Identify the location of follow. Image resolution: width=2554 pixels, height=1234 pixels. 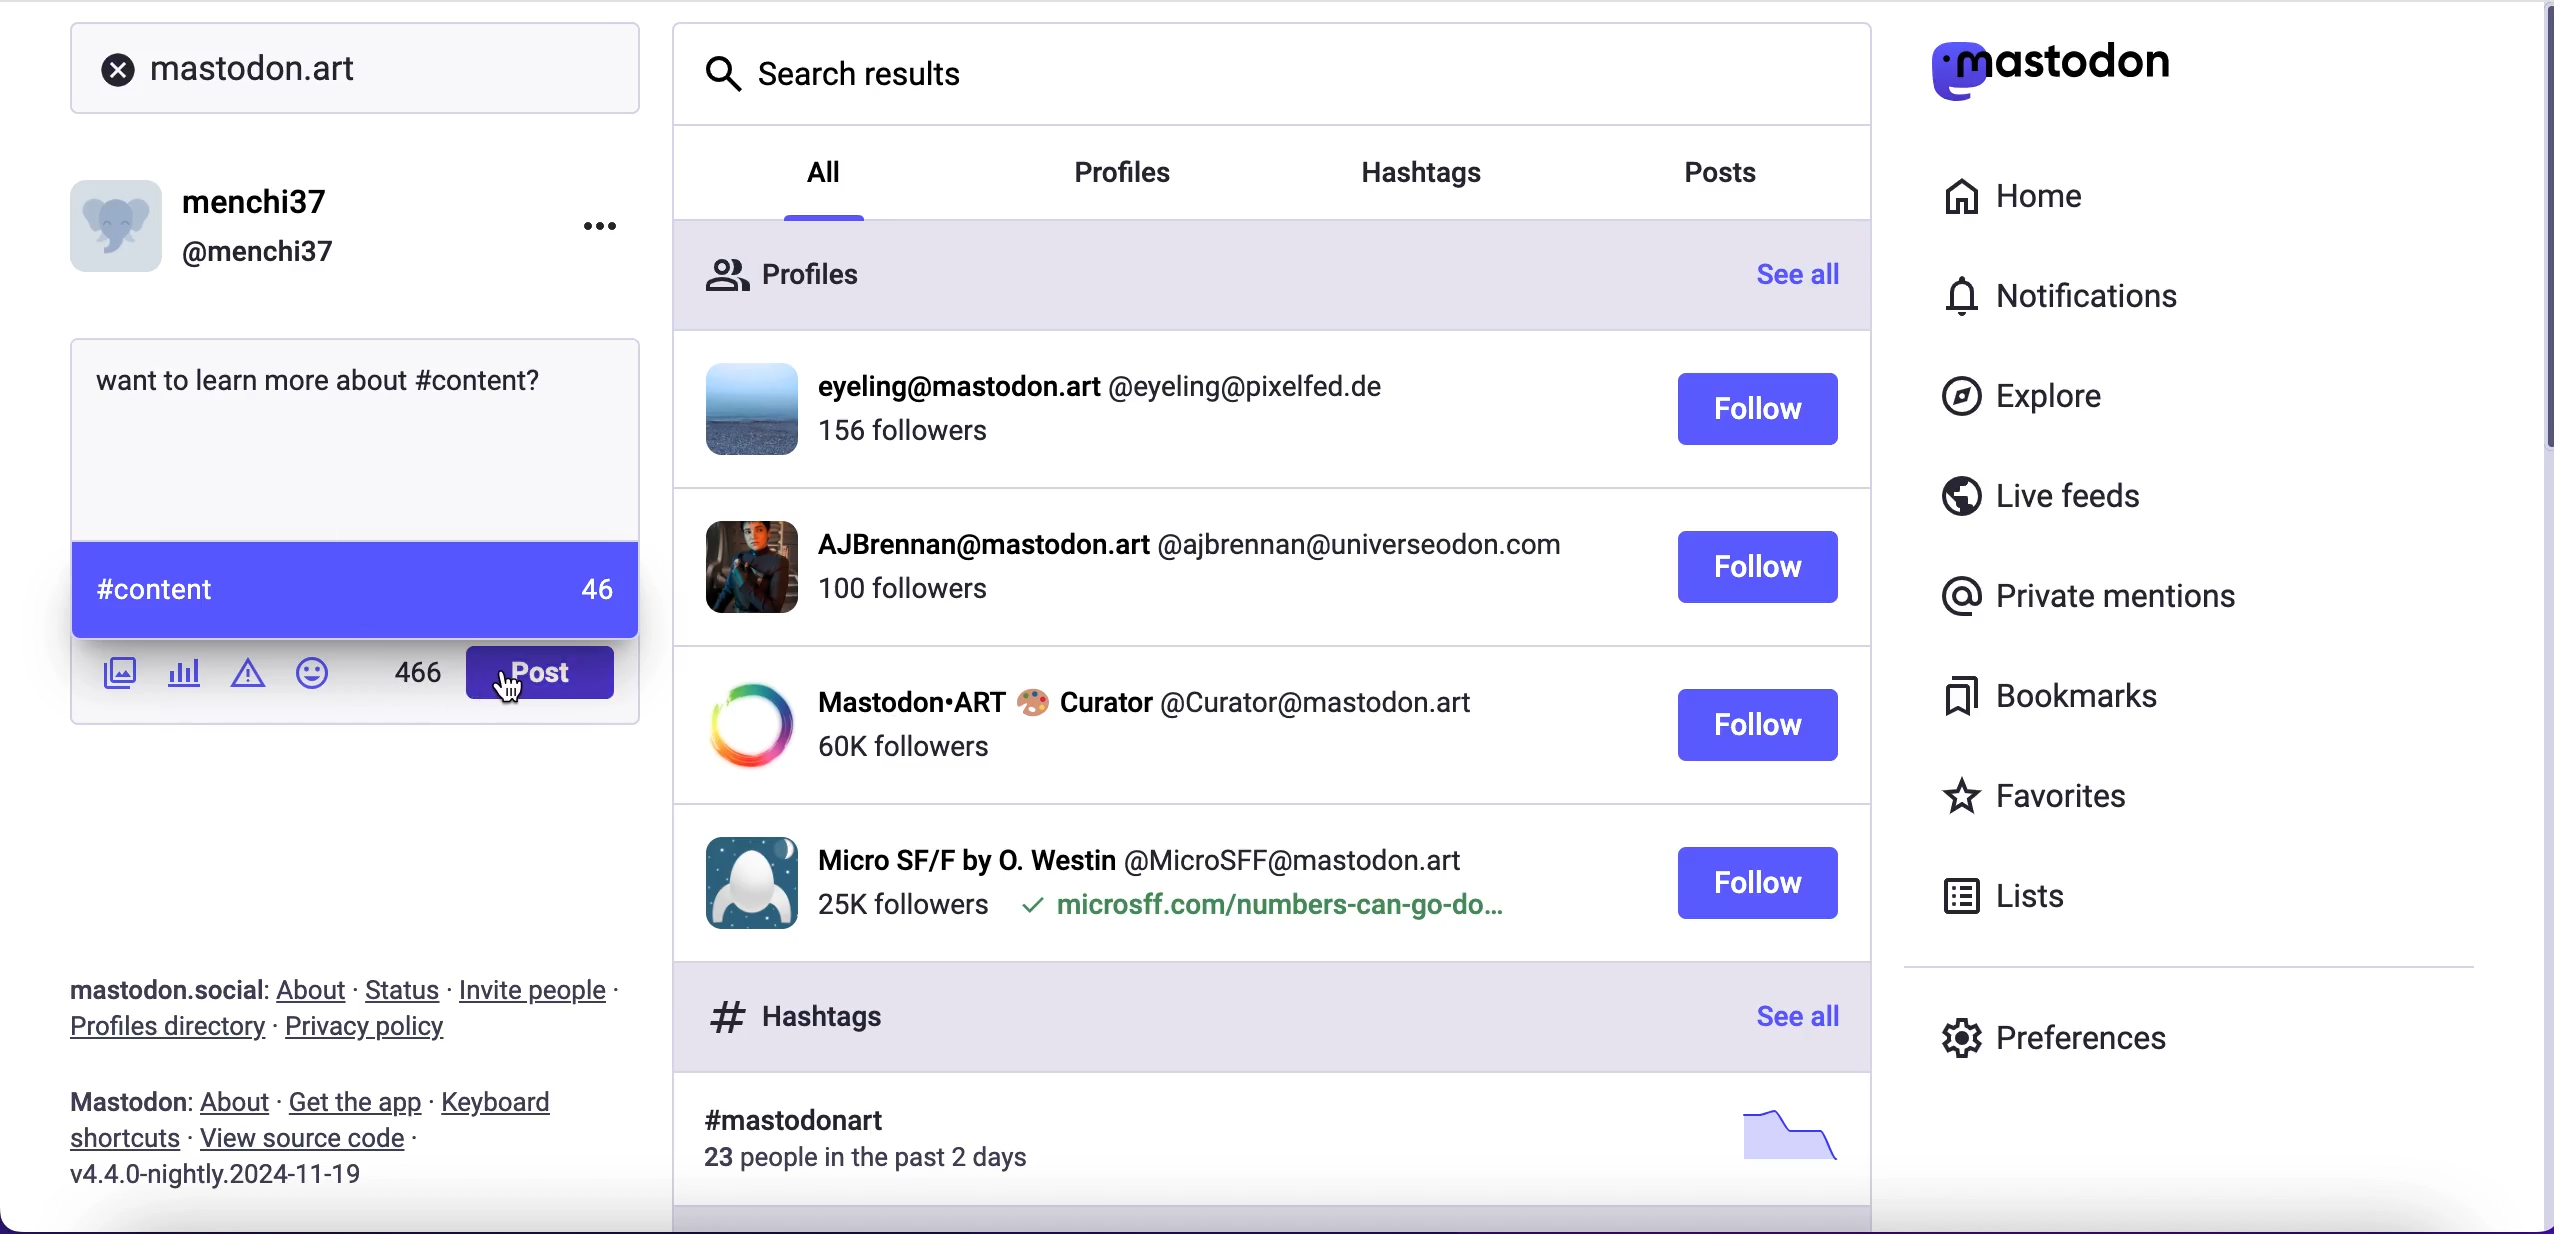
(1758, 726).